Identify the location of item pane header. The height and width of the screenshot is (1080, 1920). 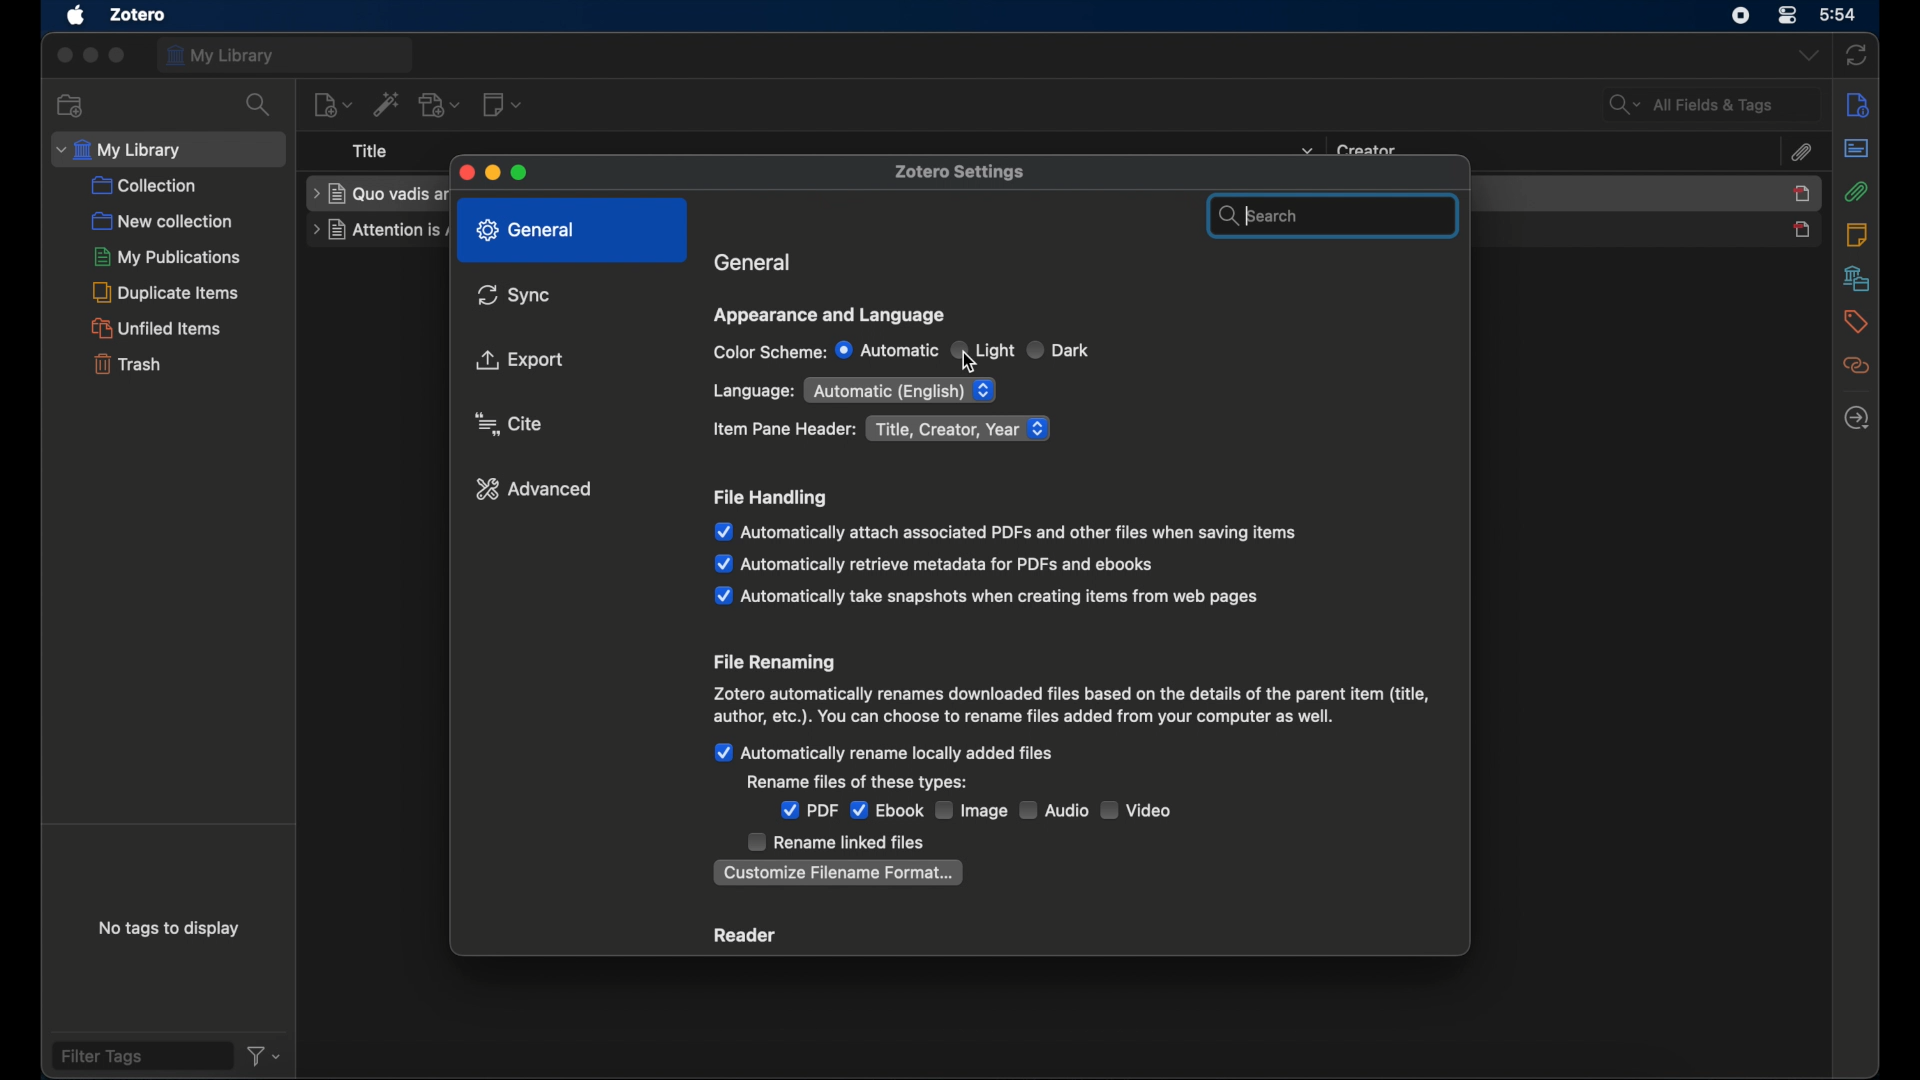
(785, 430).